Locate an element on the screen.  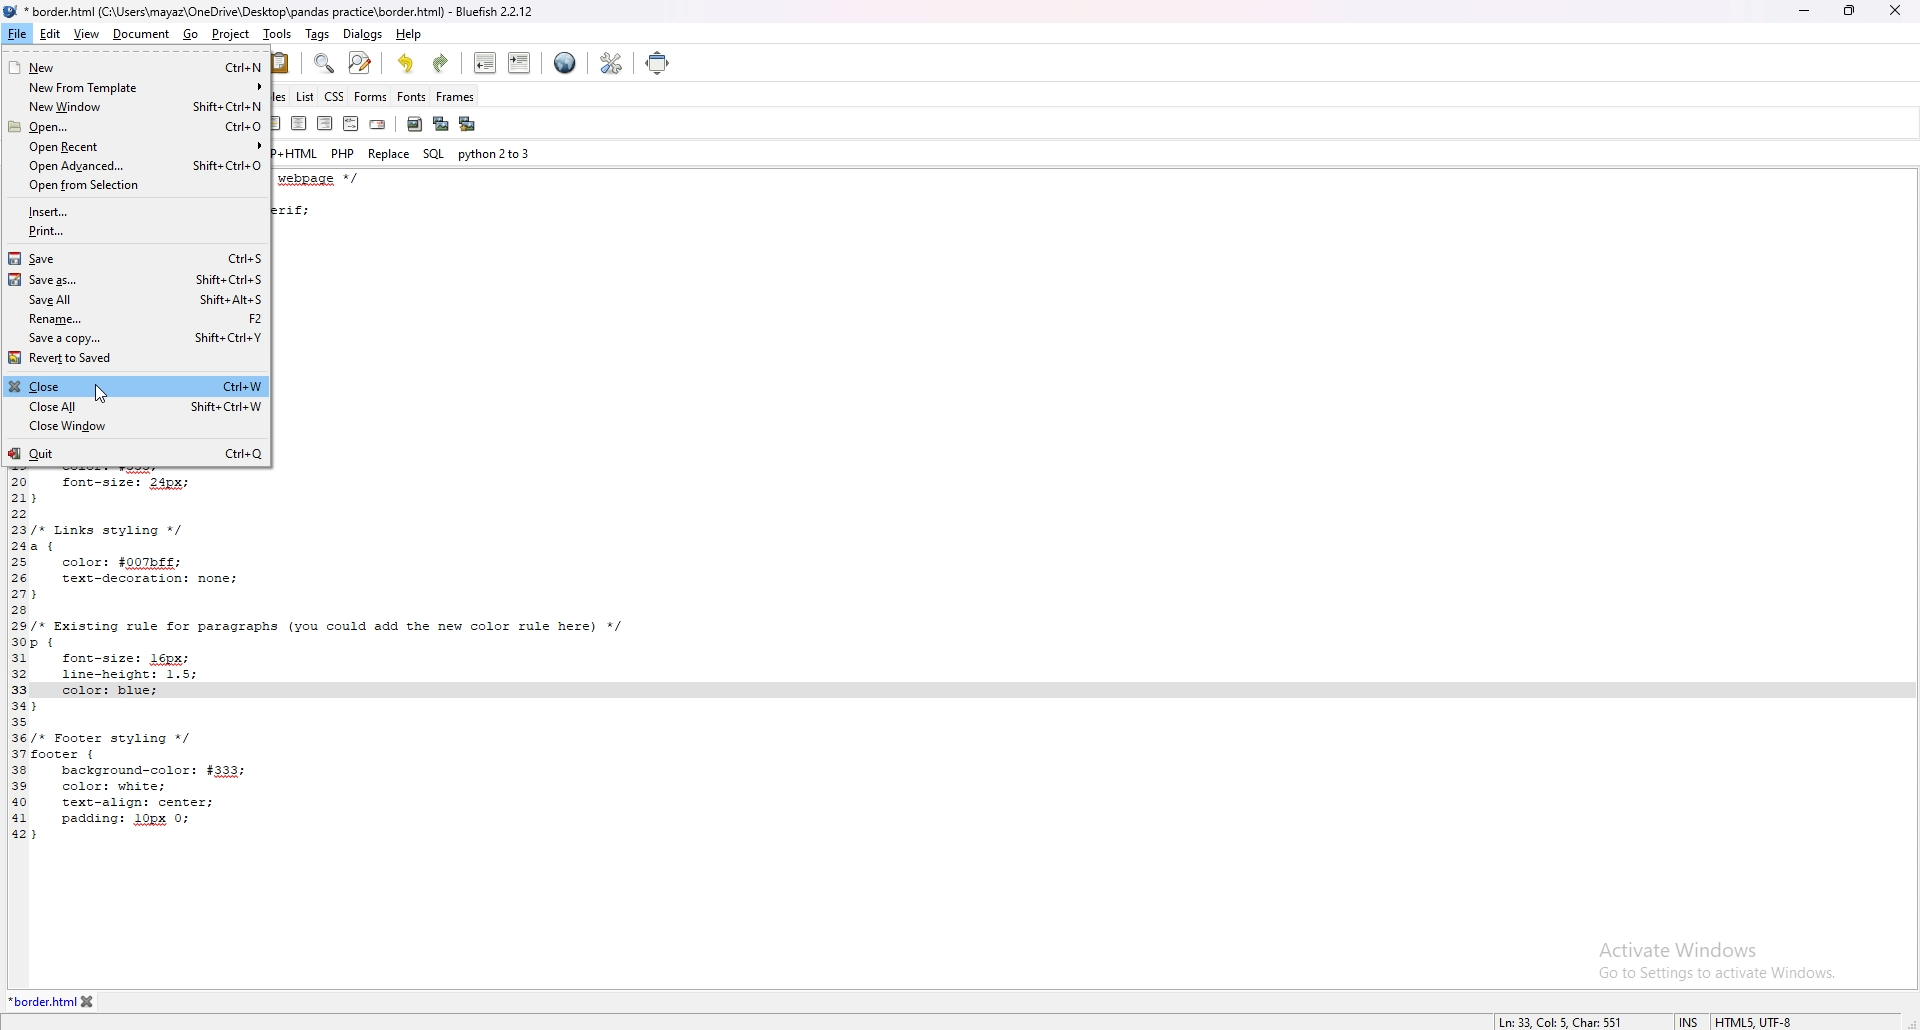
new from template is located at coordinates (138, 88).